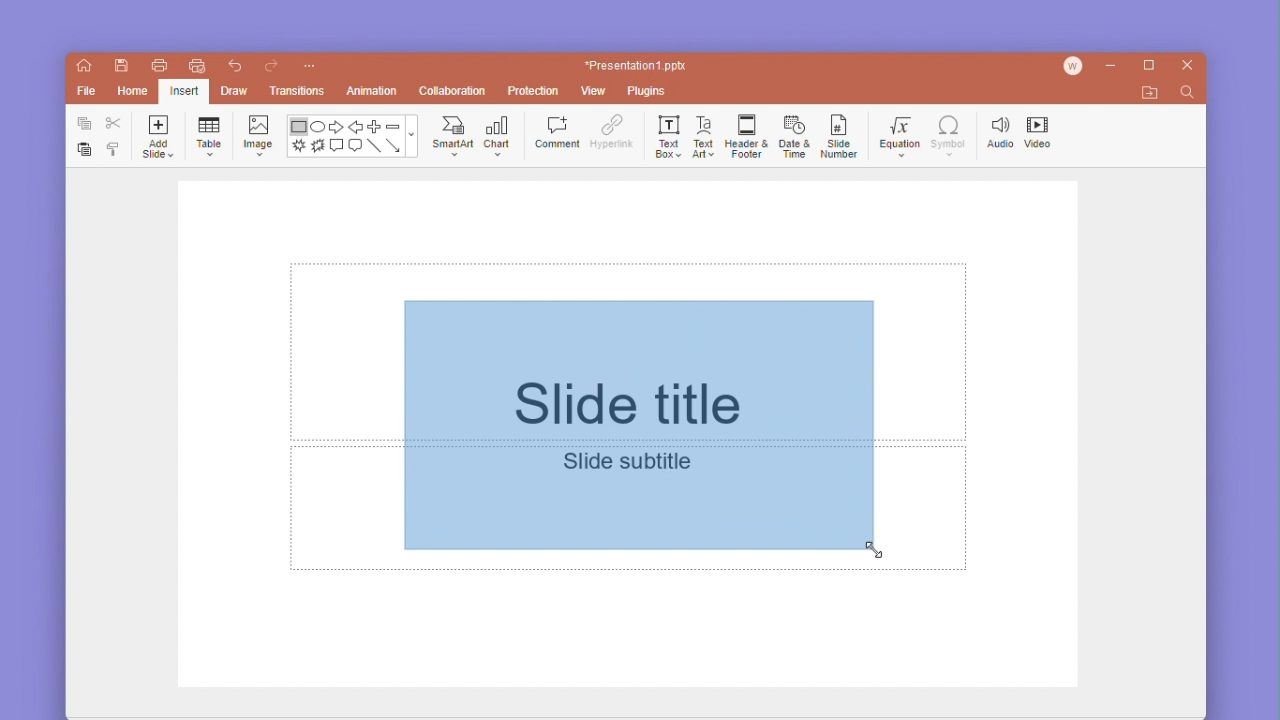 This screenshot has width=1280, height=720. Describe the element at coordinates (210, 134) in the screenshot. I see `table` at that location.